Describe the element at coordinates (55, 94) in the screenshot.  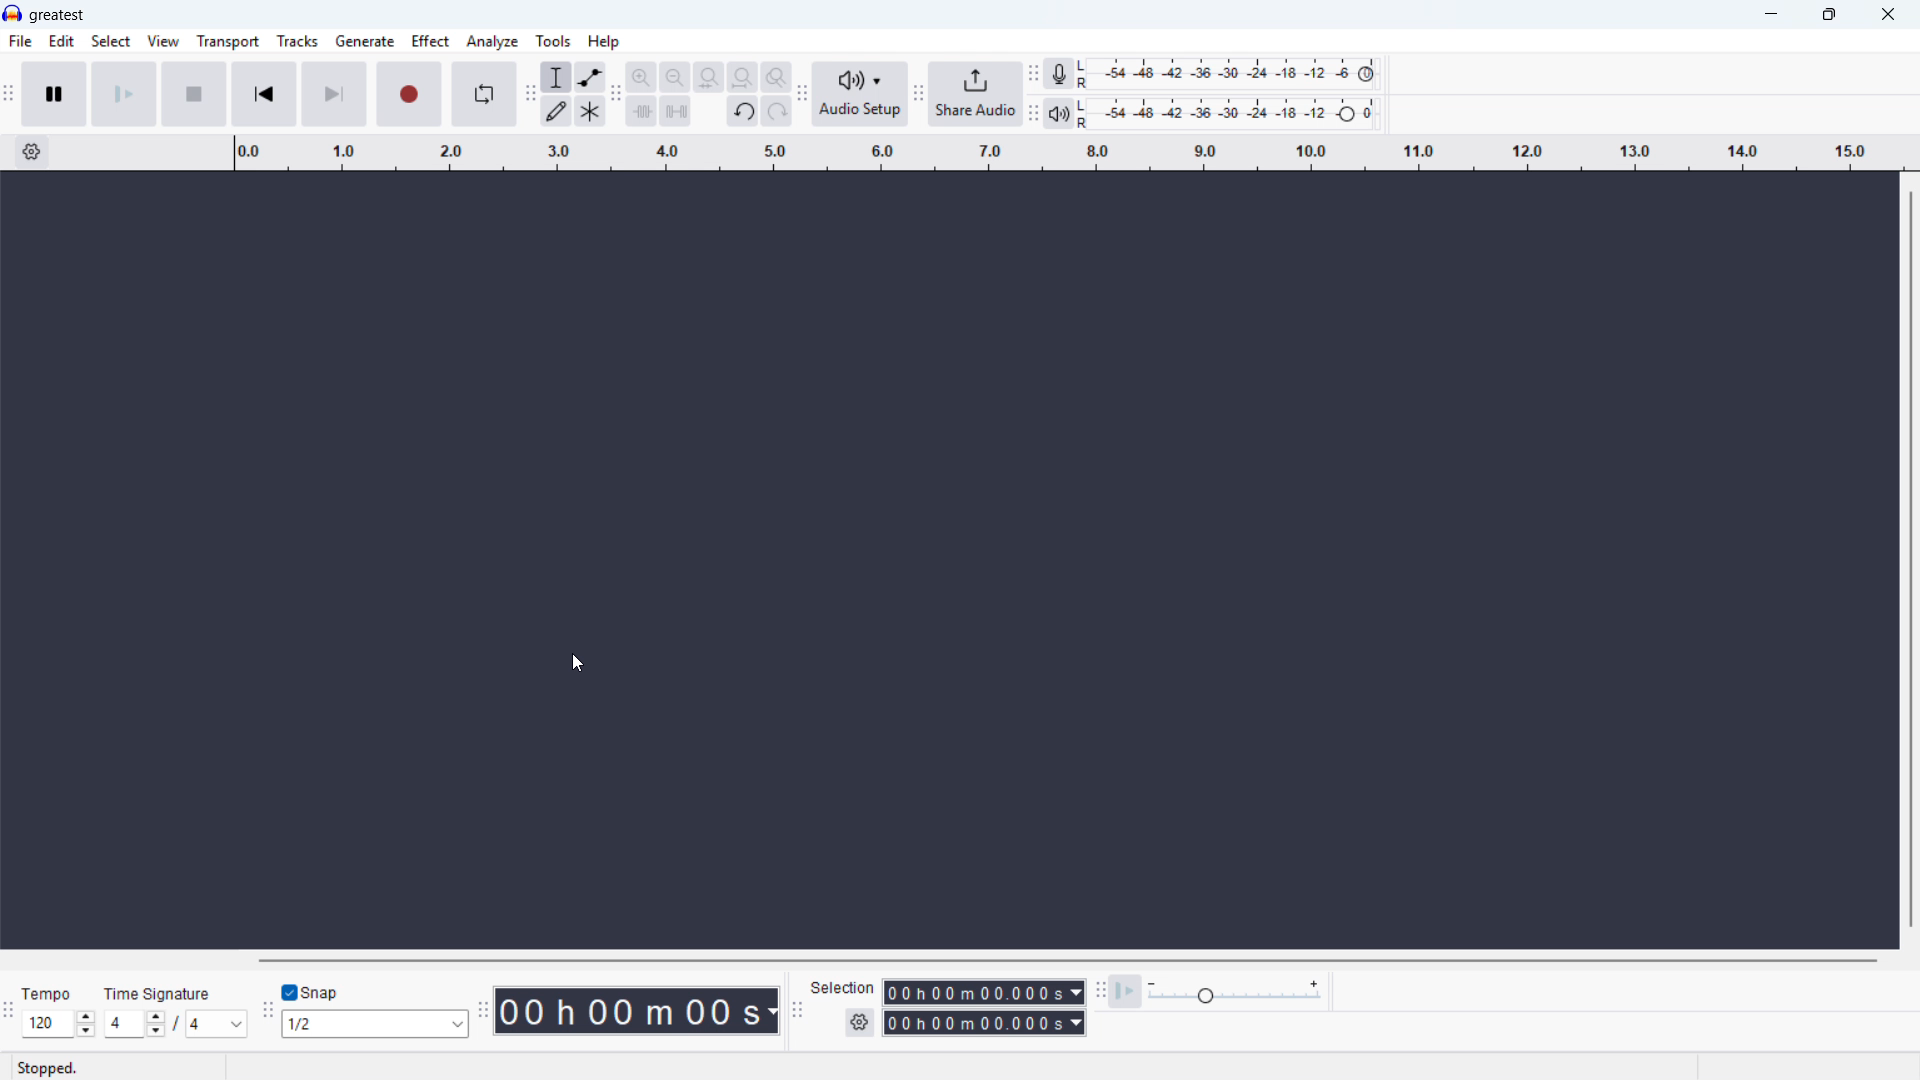
I see `Pause ` at that location.